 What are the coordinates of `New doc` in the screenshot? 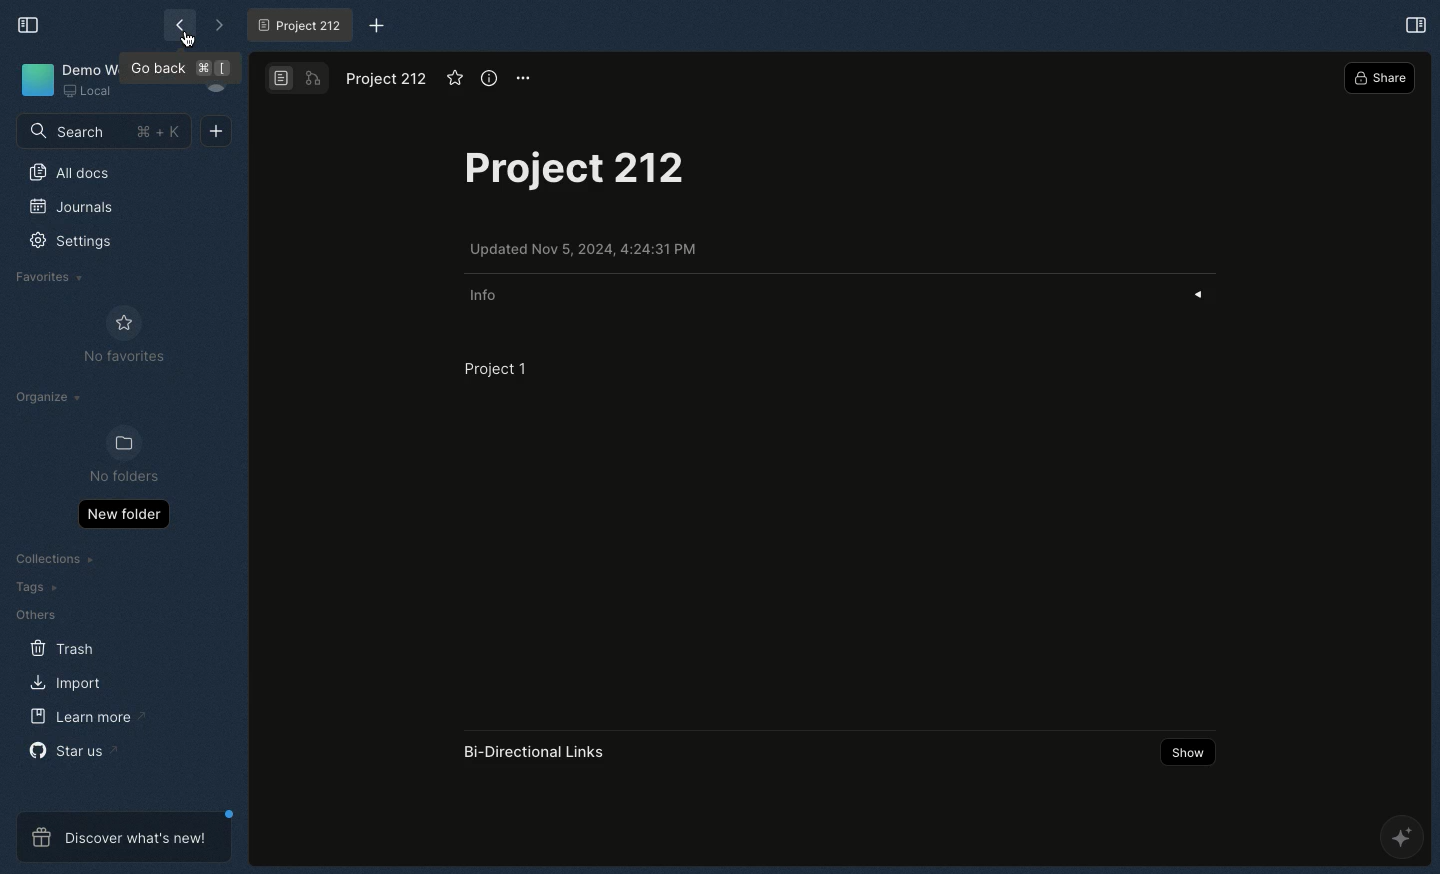 It's located at (220, 134).